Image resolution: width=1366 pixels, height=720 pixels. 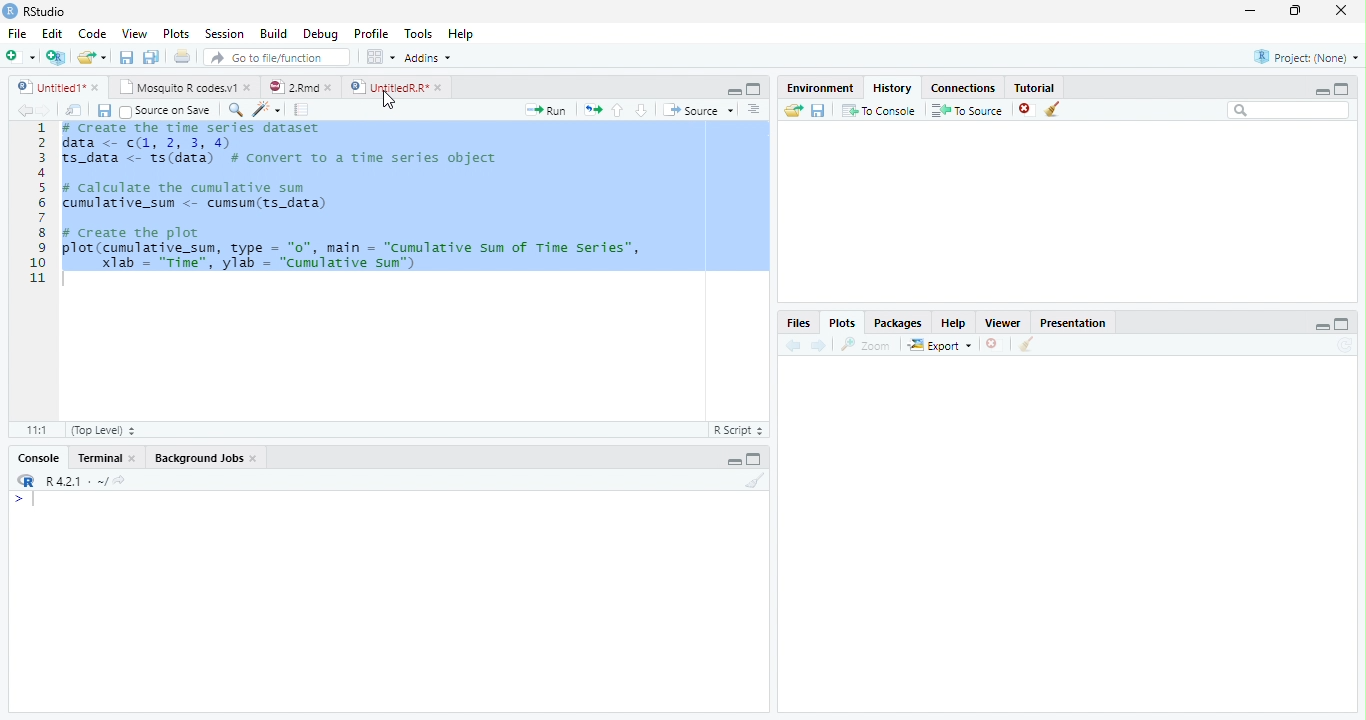 I want to click on Go to the next section , so click(x=642, y=112).